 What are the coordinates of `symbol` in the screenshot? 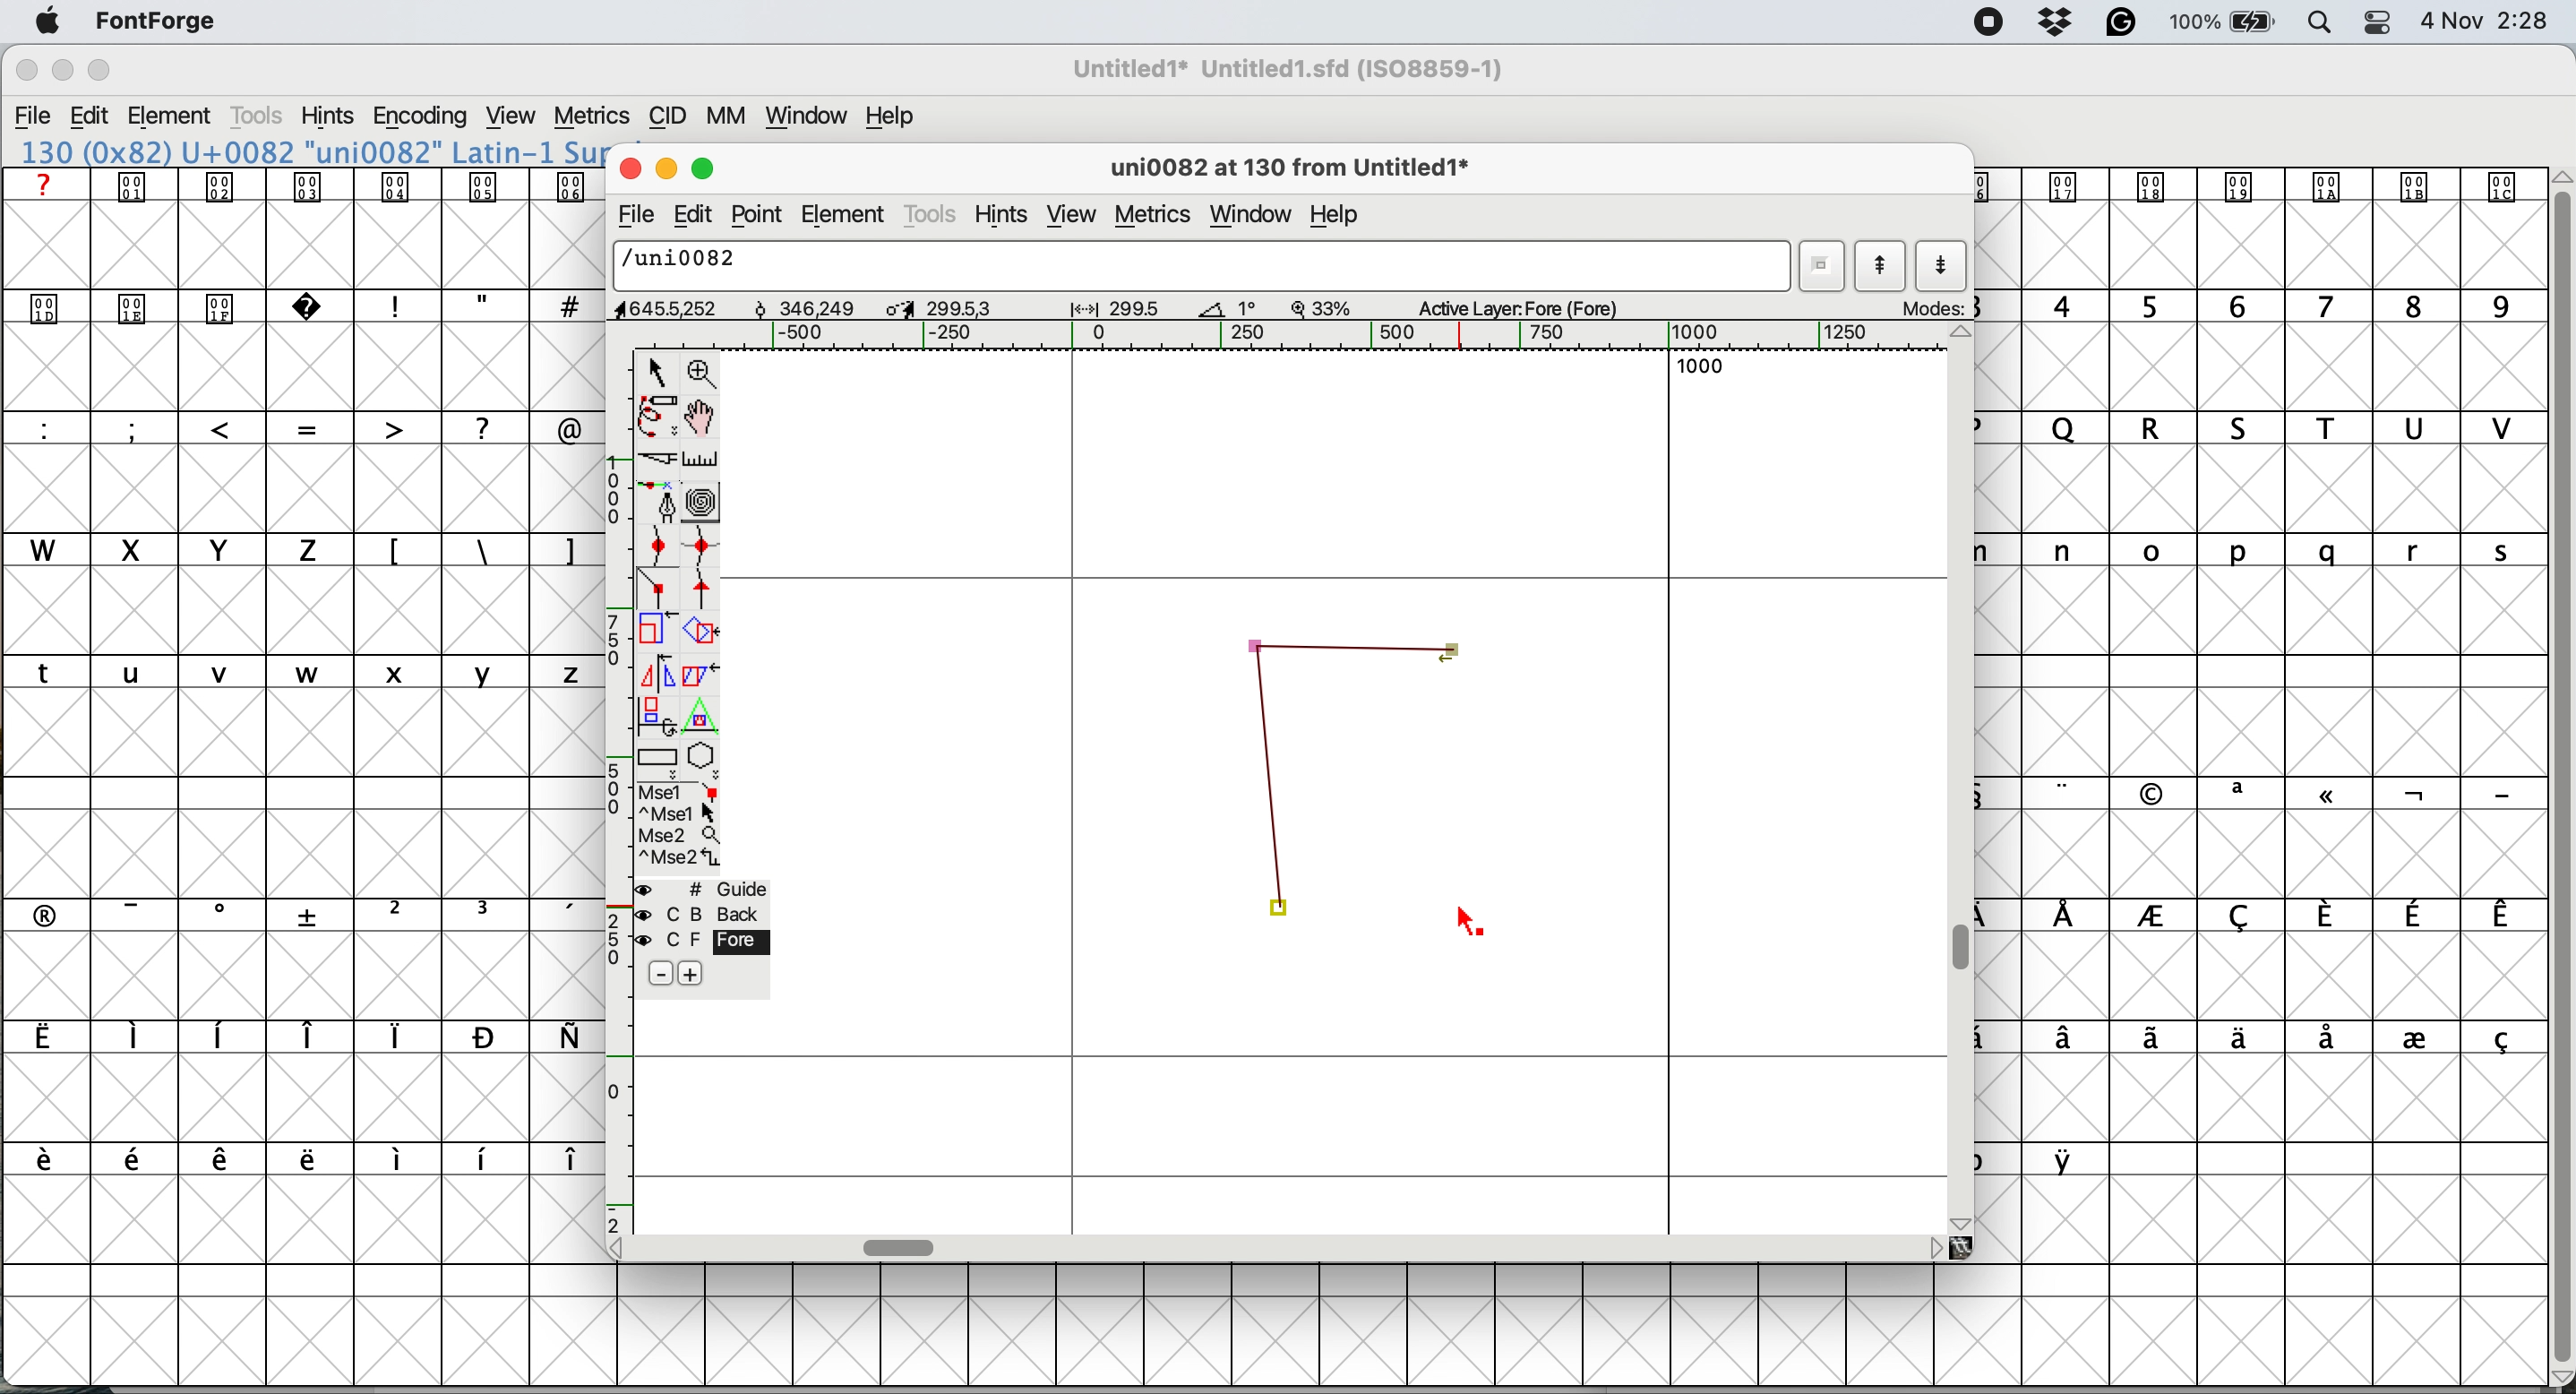 It's located at (2070, 1159).